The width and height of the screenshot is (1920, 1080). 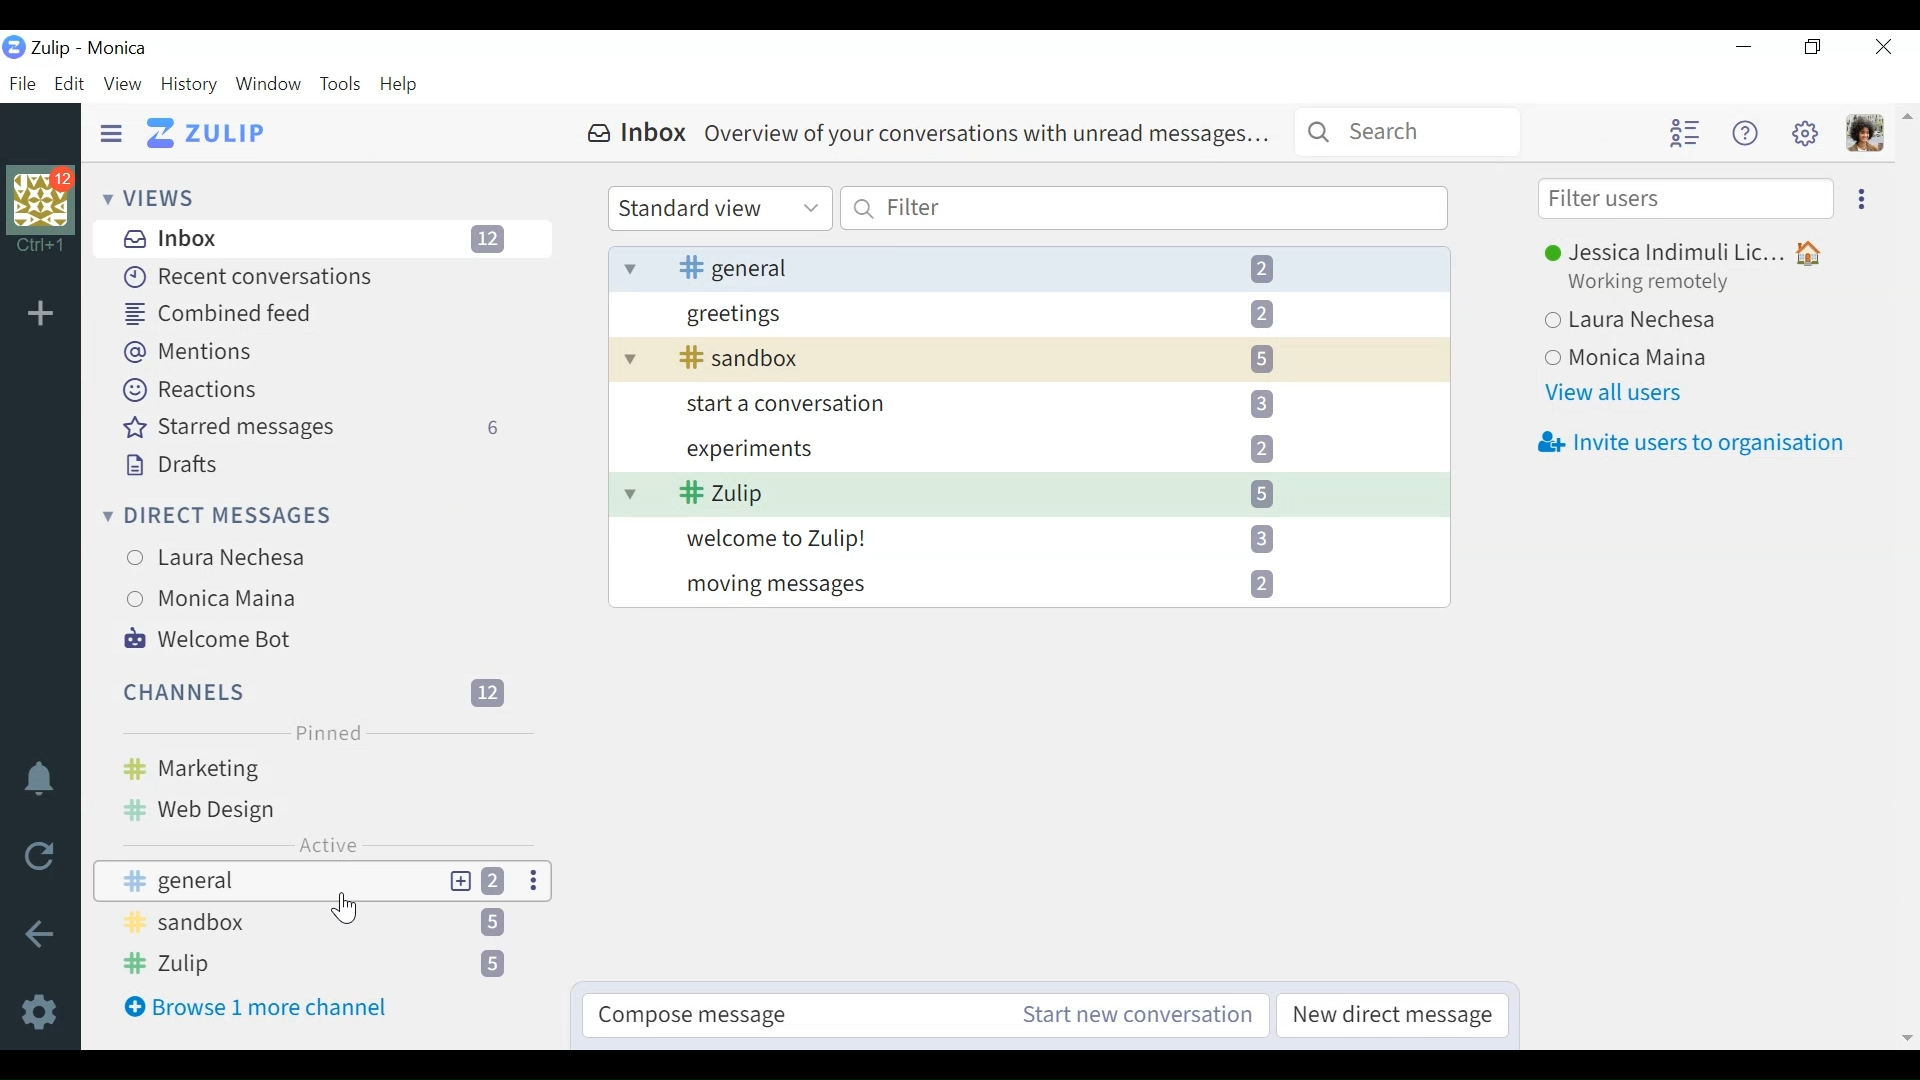 I want to click on Ctrl + 1, so click(x=41, y=248).